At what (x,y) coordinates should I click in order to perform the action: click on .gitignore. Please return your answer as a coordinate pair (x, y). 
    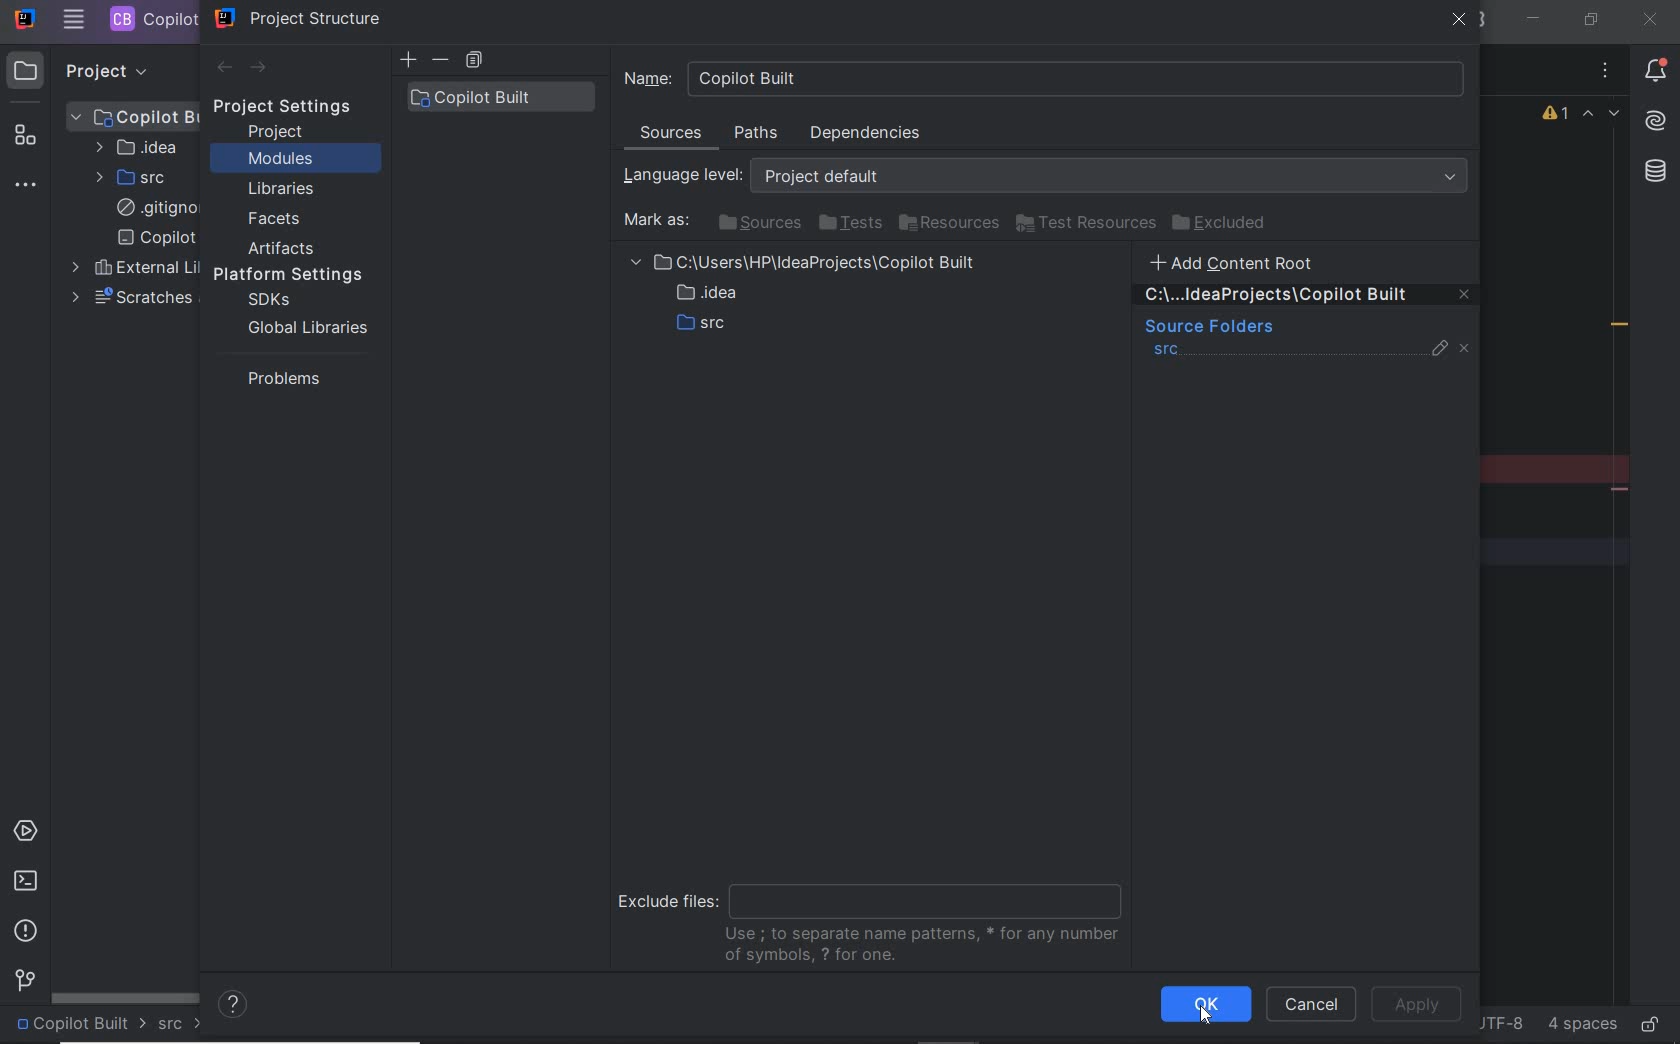
    Looking at the image, I should click on (153, 209).